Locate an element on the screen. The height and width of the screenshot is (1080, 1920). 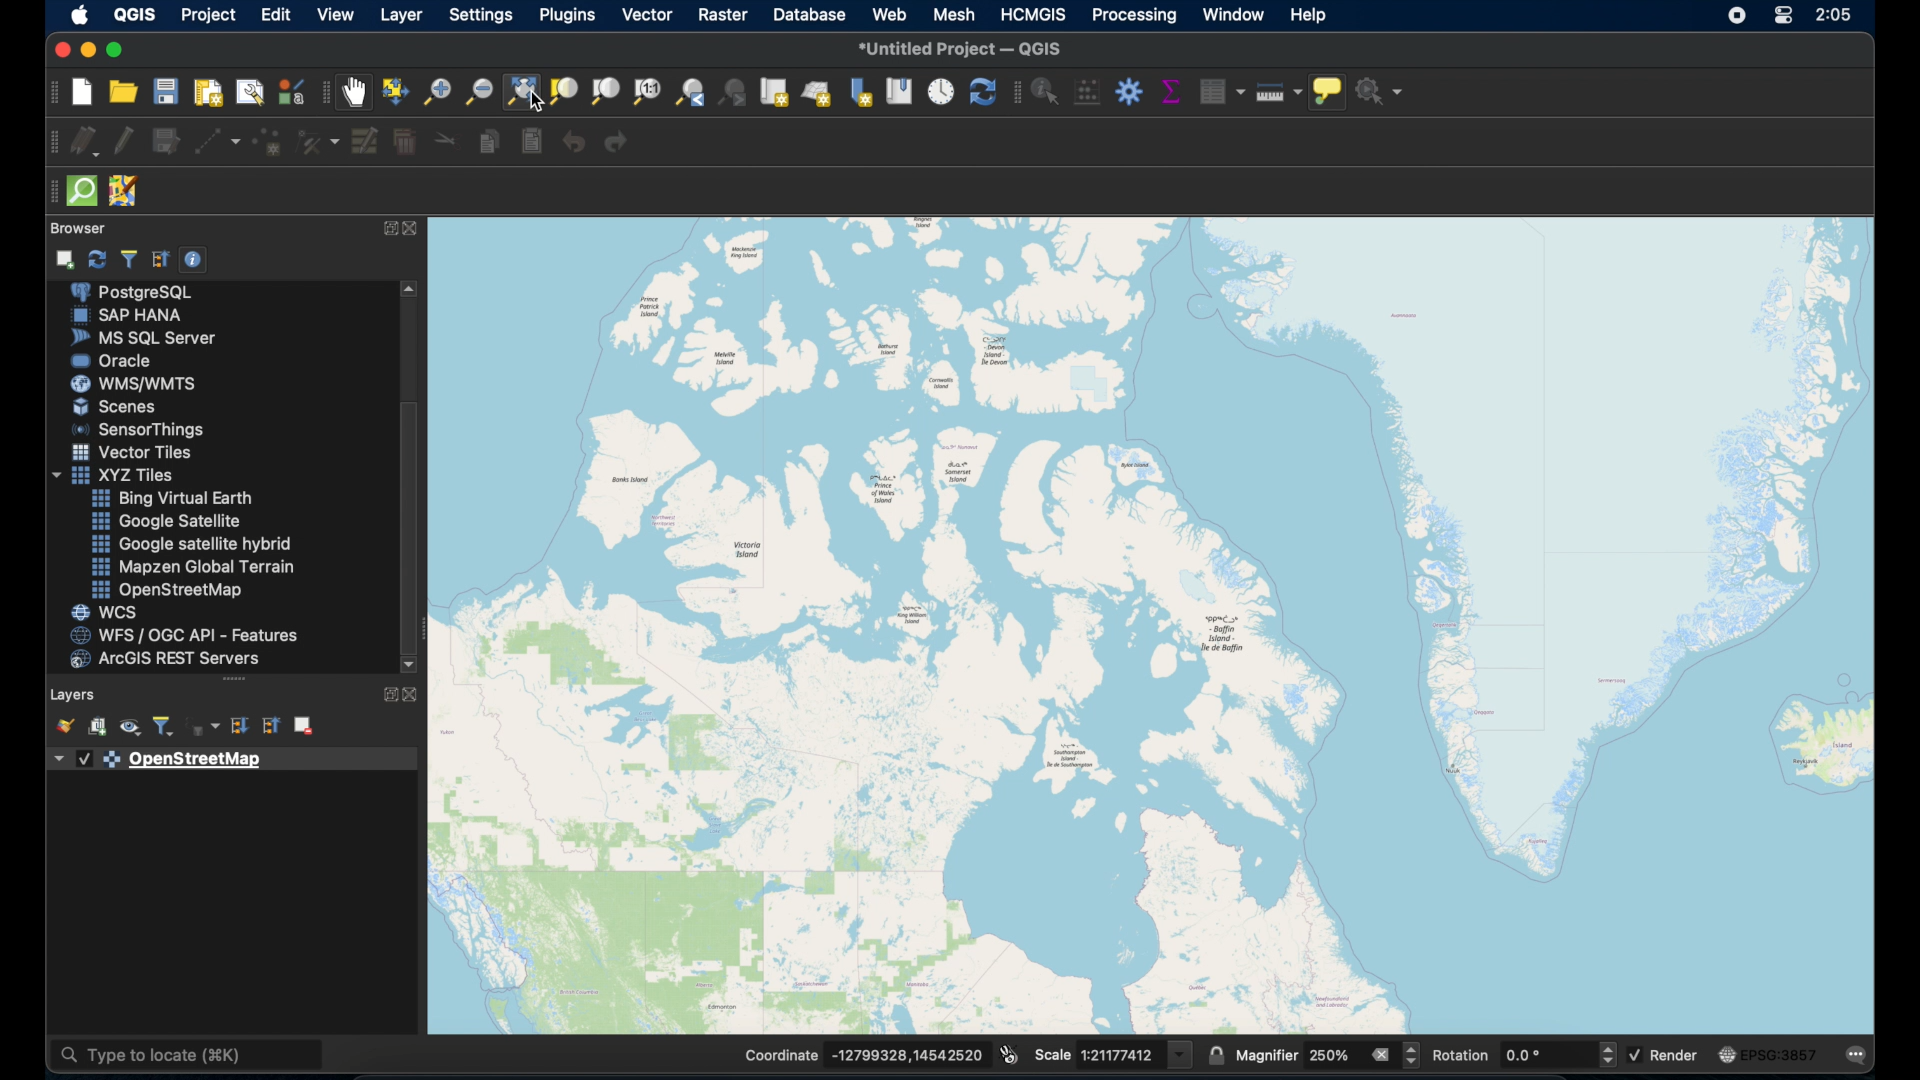
settings is located at coordinates (483, 15).